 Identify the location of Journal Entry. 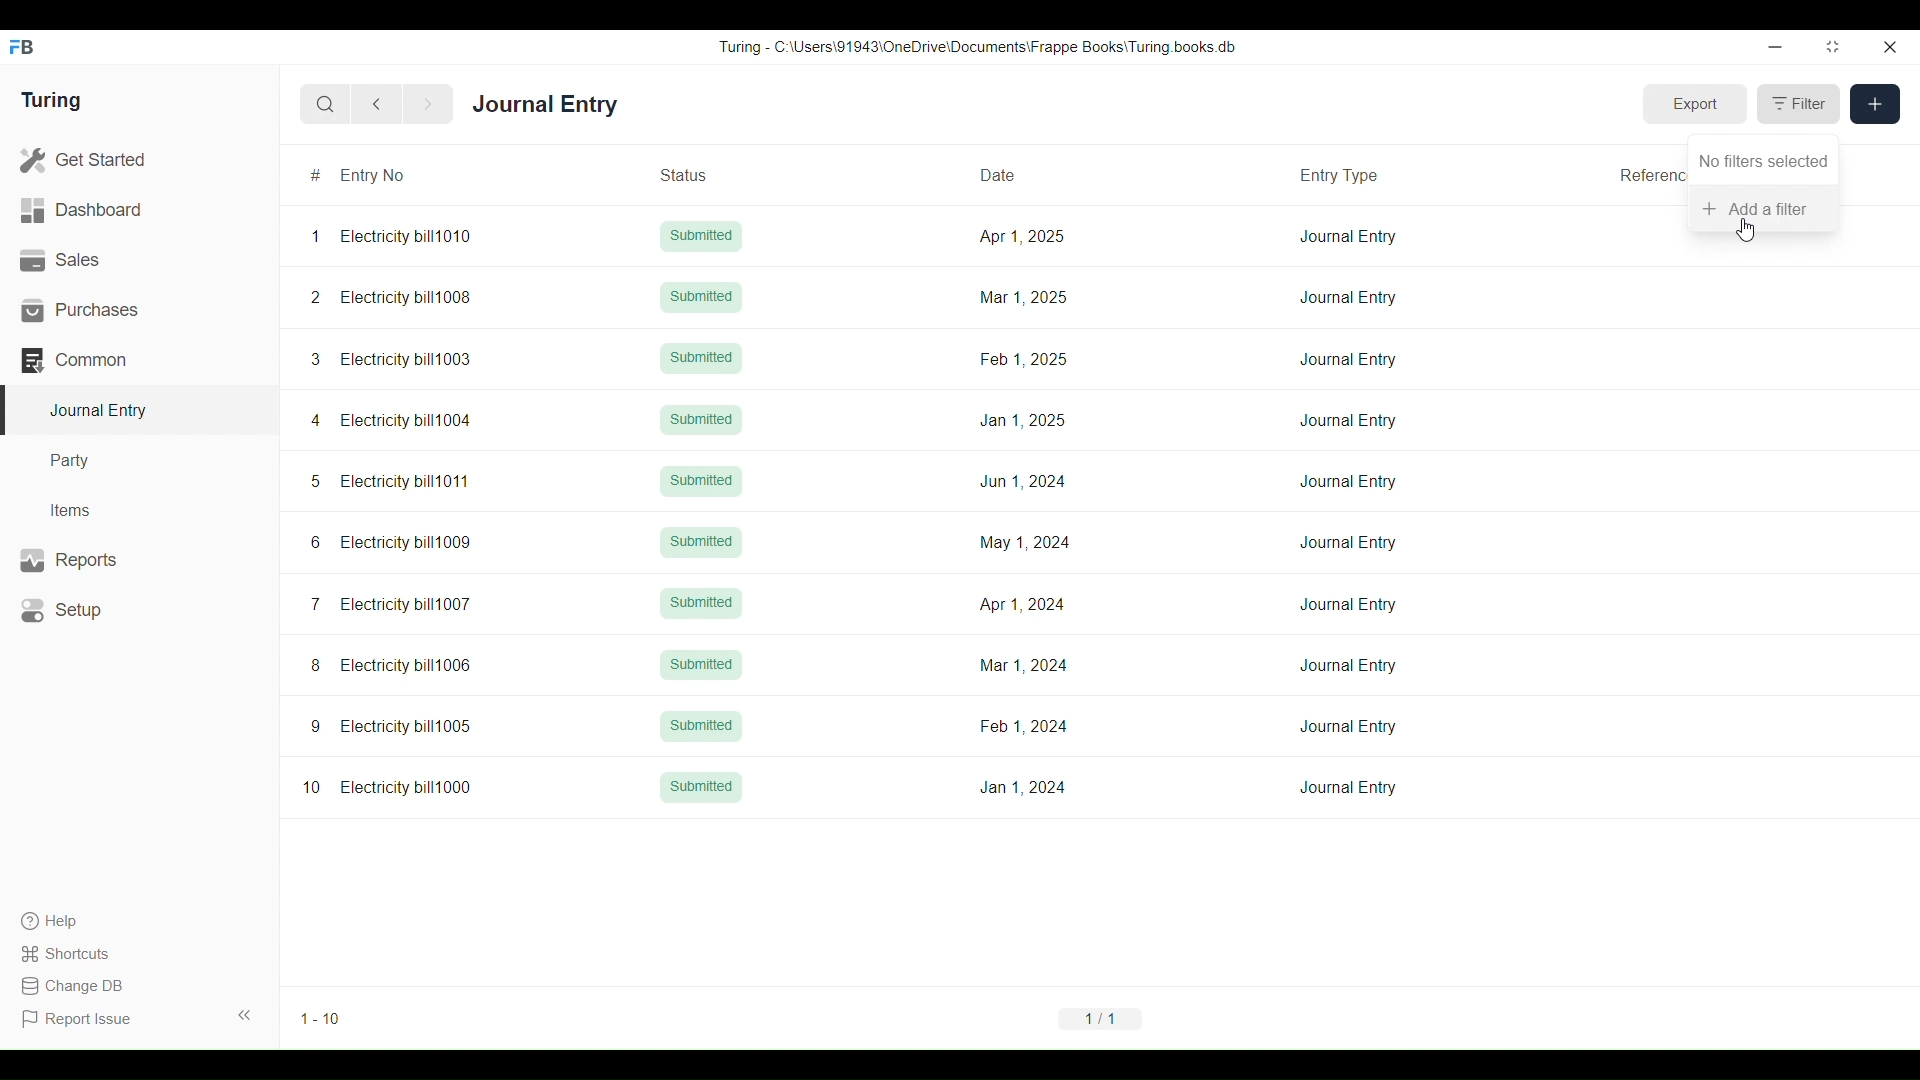
(1348, 236).